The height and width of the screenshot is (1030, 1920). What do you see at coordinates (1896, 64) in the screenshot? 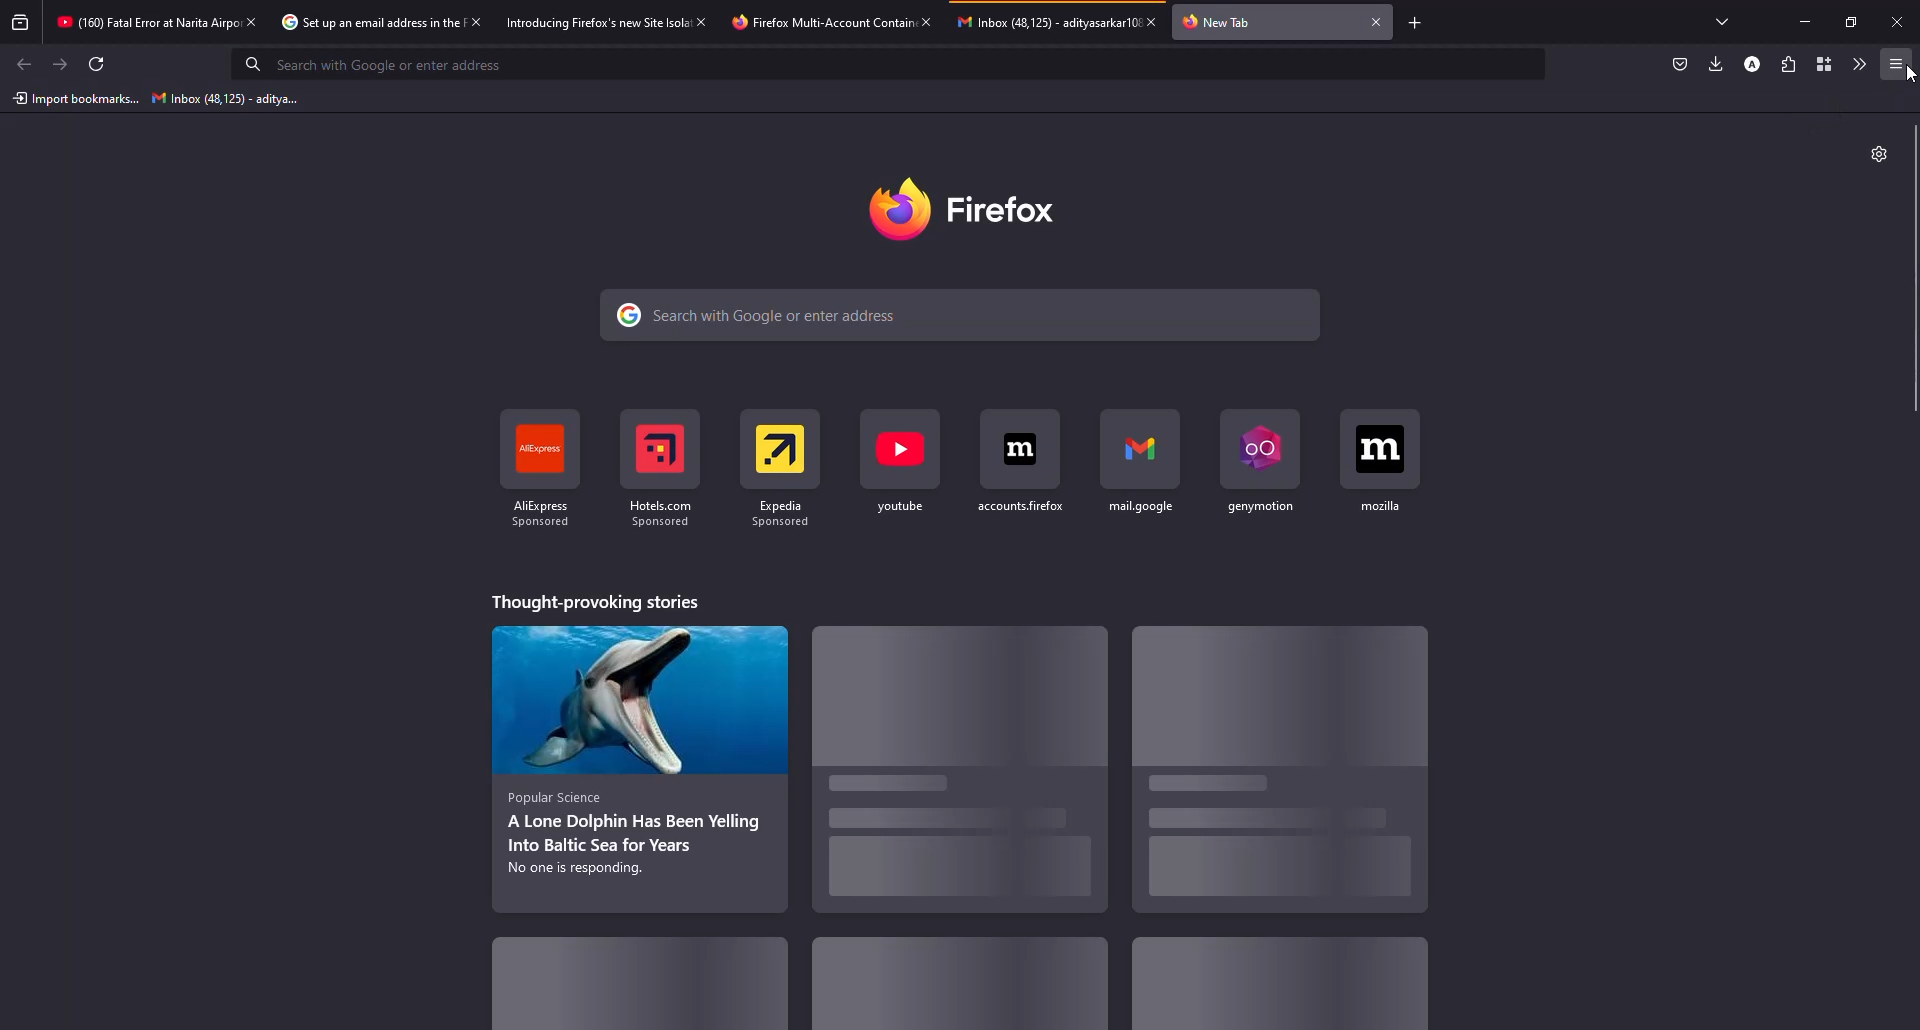
I see `menu` at bounding box center [1896, 64].